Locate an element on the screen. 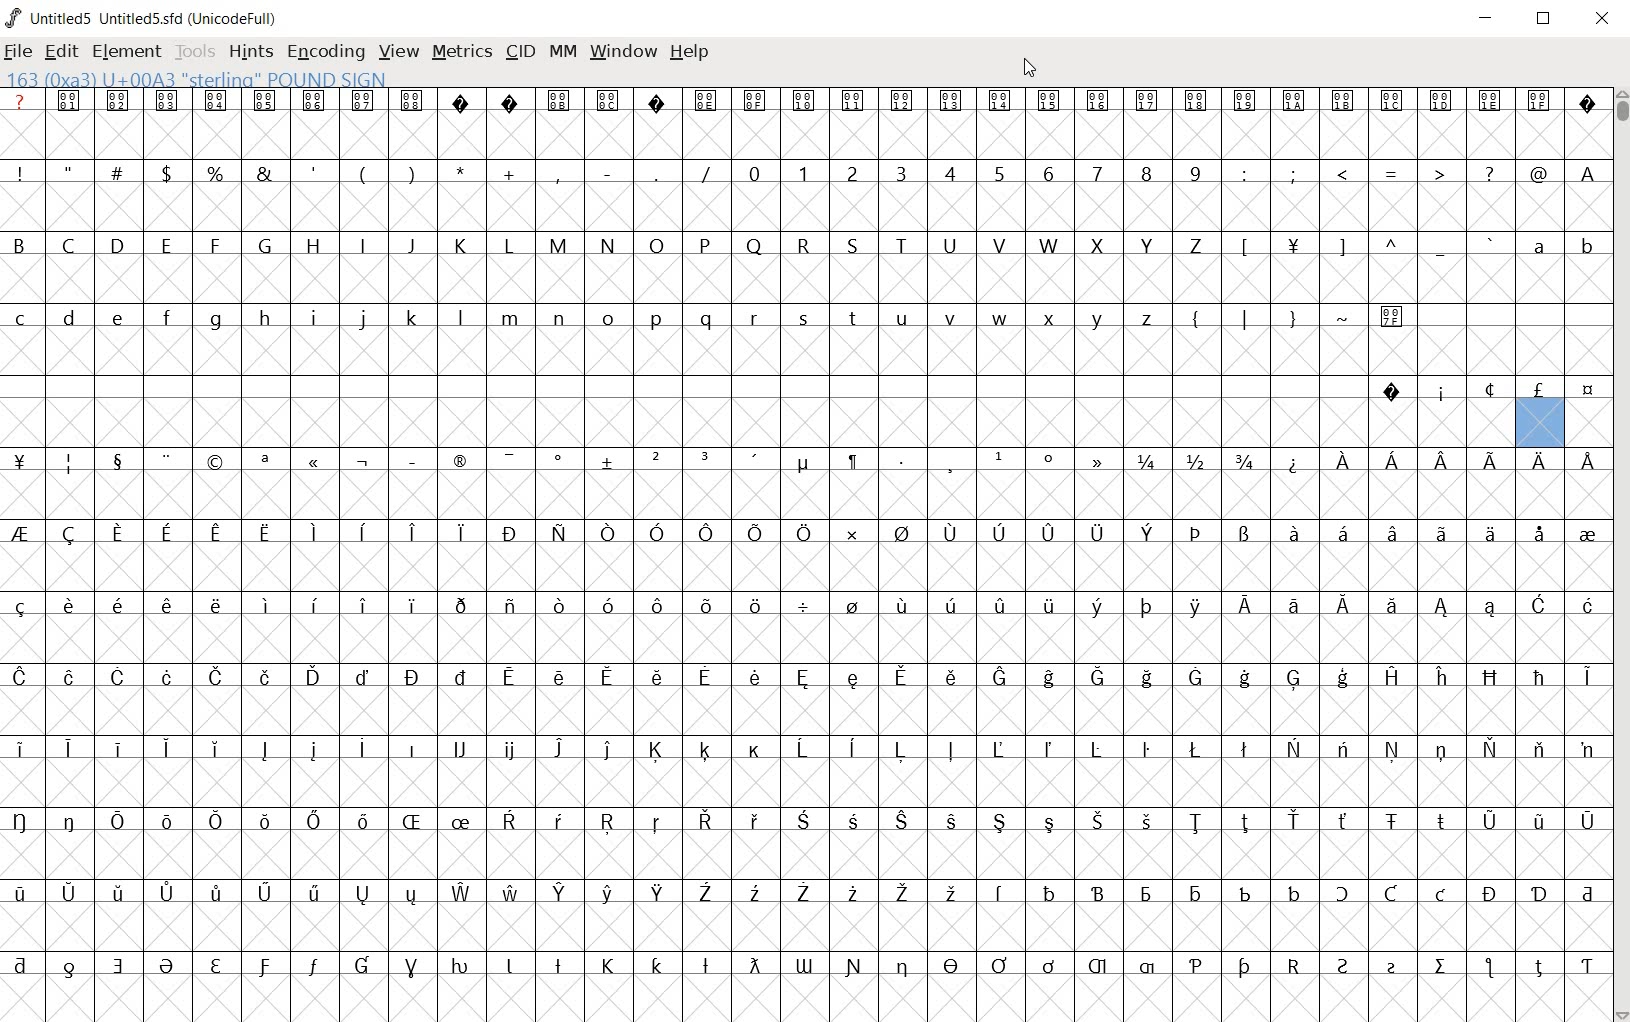 The height and width of the screenshot is (1022, 1630). Symbol is located at coordinates (903, 532).